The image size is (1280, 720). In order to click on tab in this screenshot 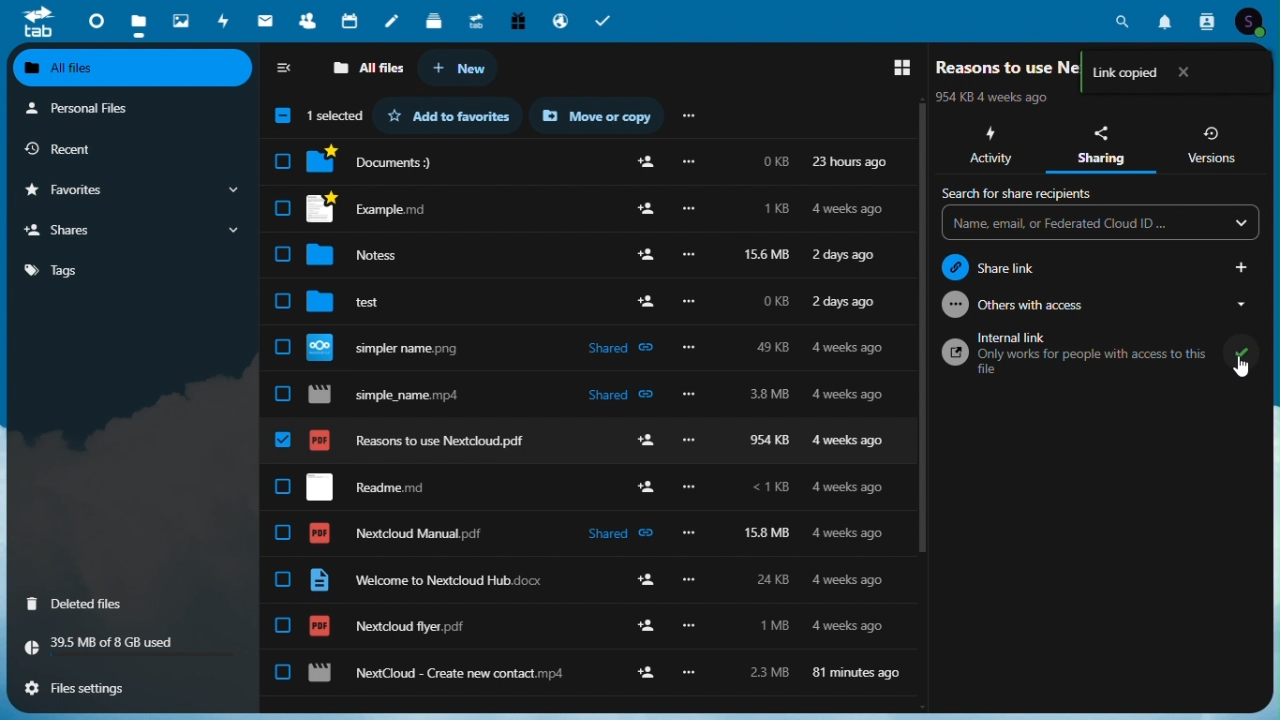, I will do `click(33, 22)`.